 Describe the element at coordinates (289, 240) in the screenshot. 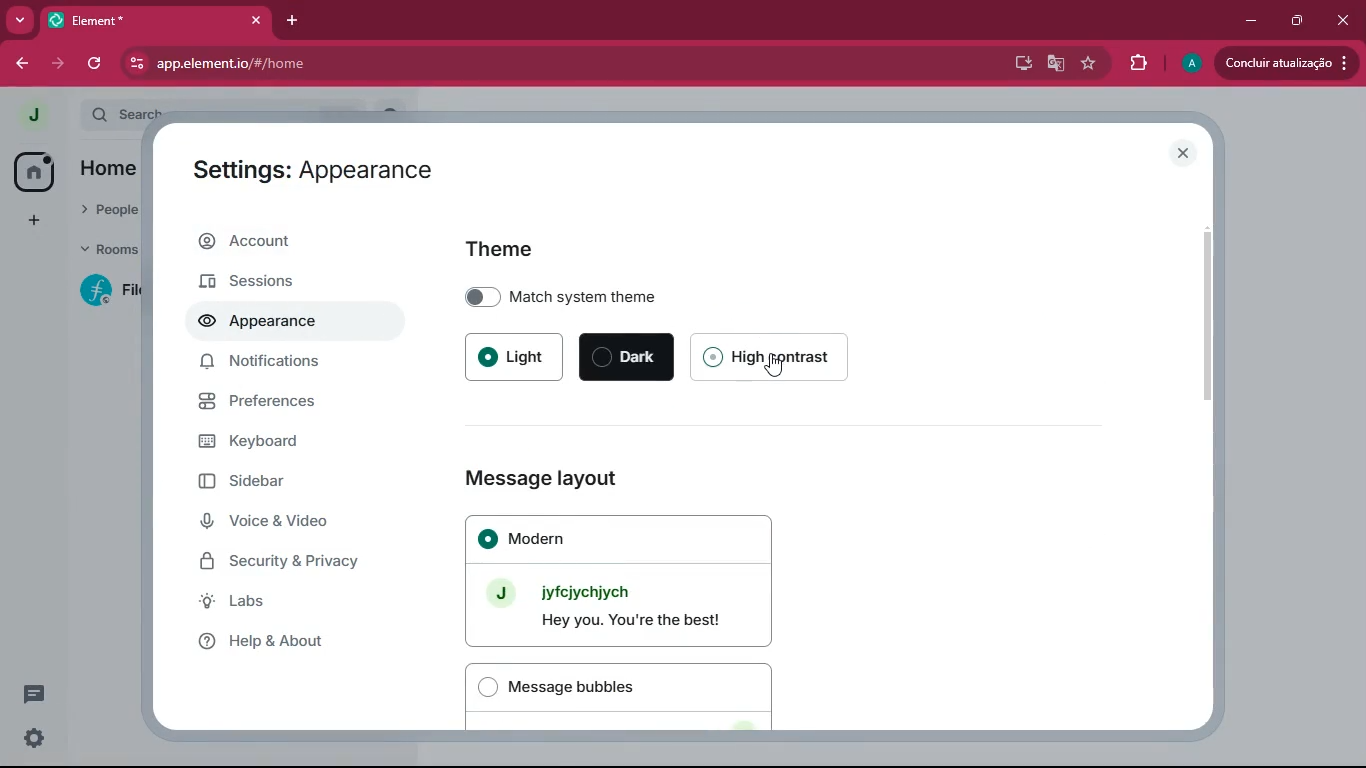

I see `account` at that location.